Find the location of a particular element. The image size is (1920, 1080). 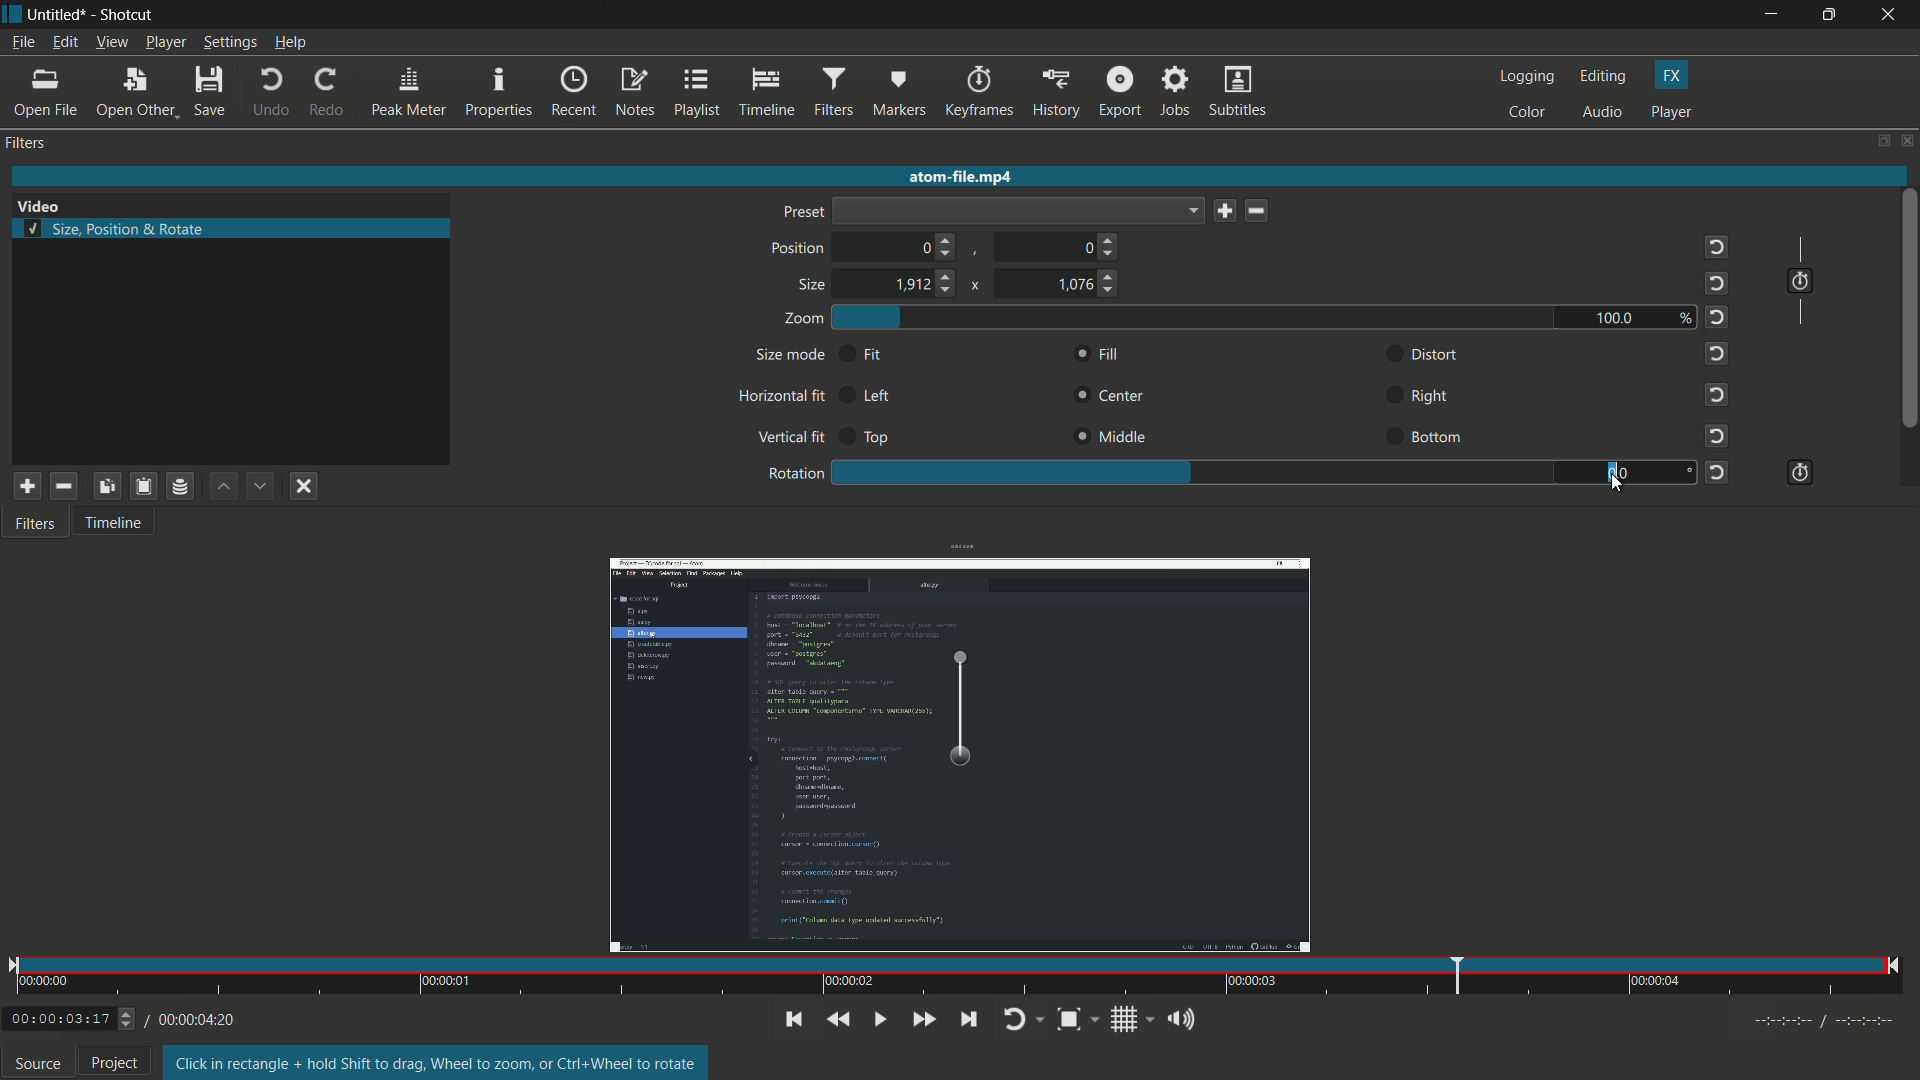

color is located at coordinates (1531, 113).